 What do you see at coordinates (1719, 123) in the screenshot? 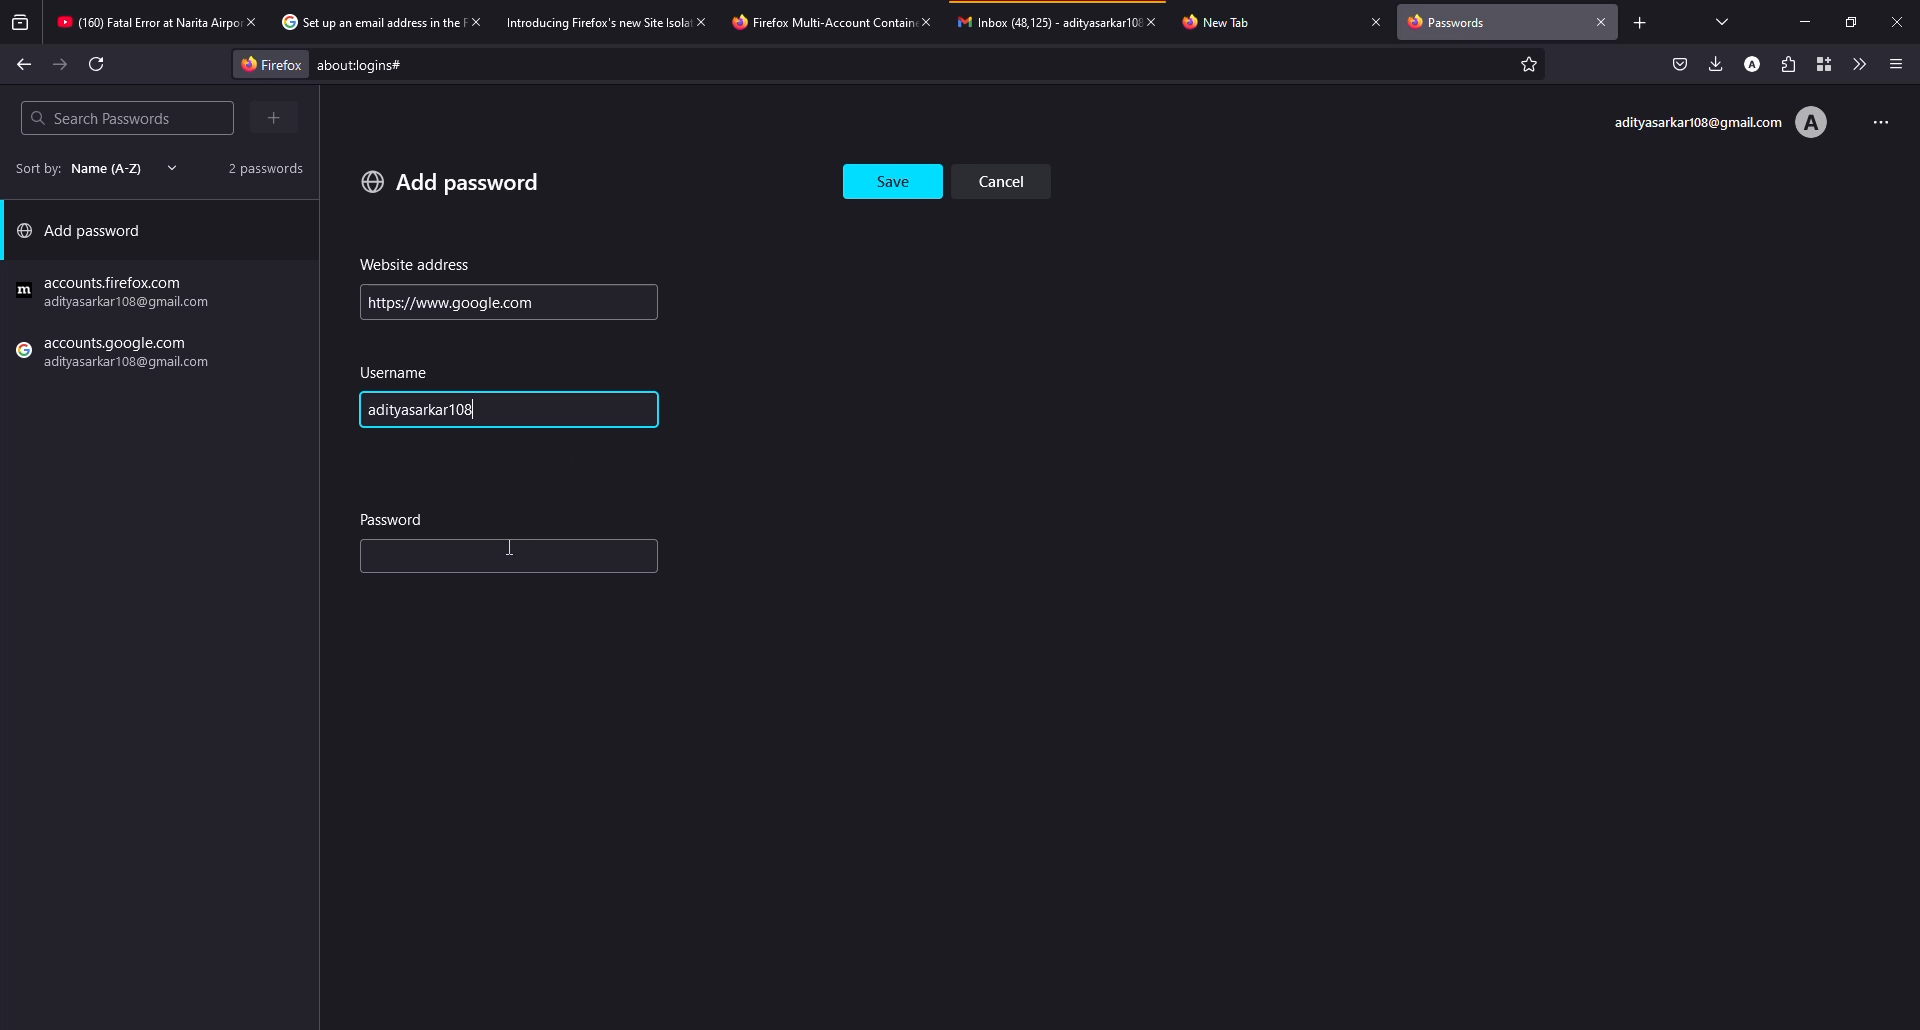
I see `account` at bounding box center [1719, 123].